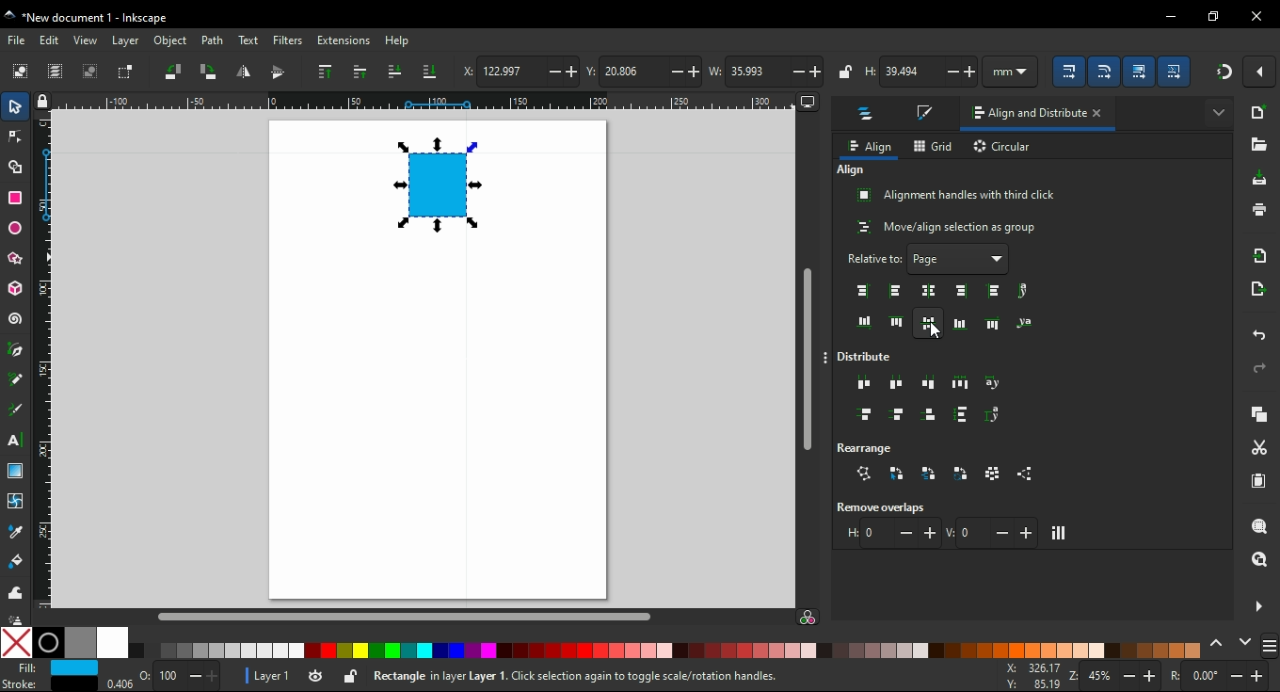 The width and height of the screenshot is (1280, 692). I want to click on align right edges, so click(963, 291).